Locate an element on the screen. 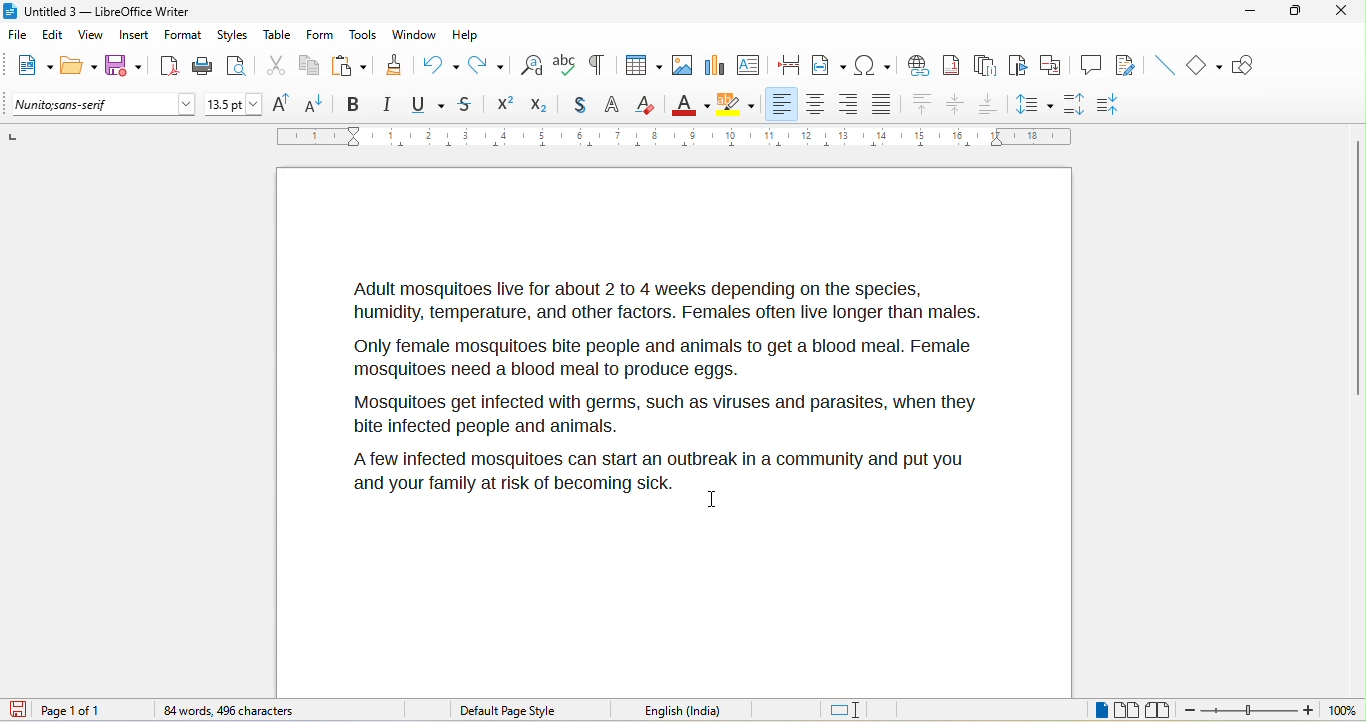 The height and width of the screenshot is (722, 1366). print preview is located at coordinates (241, 66).